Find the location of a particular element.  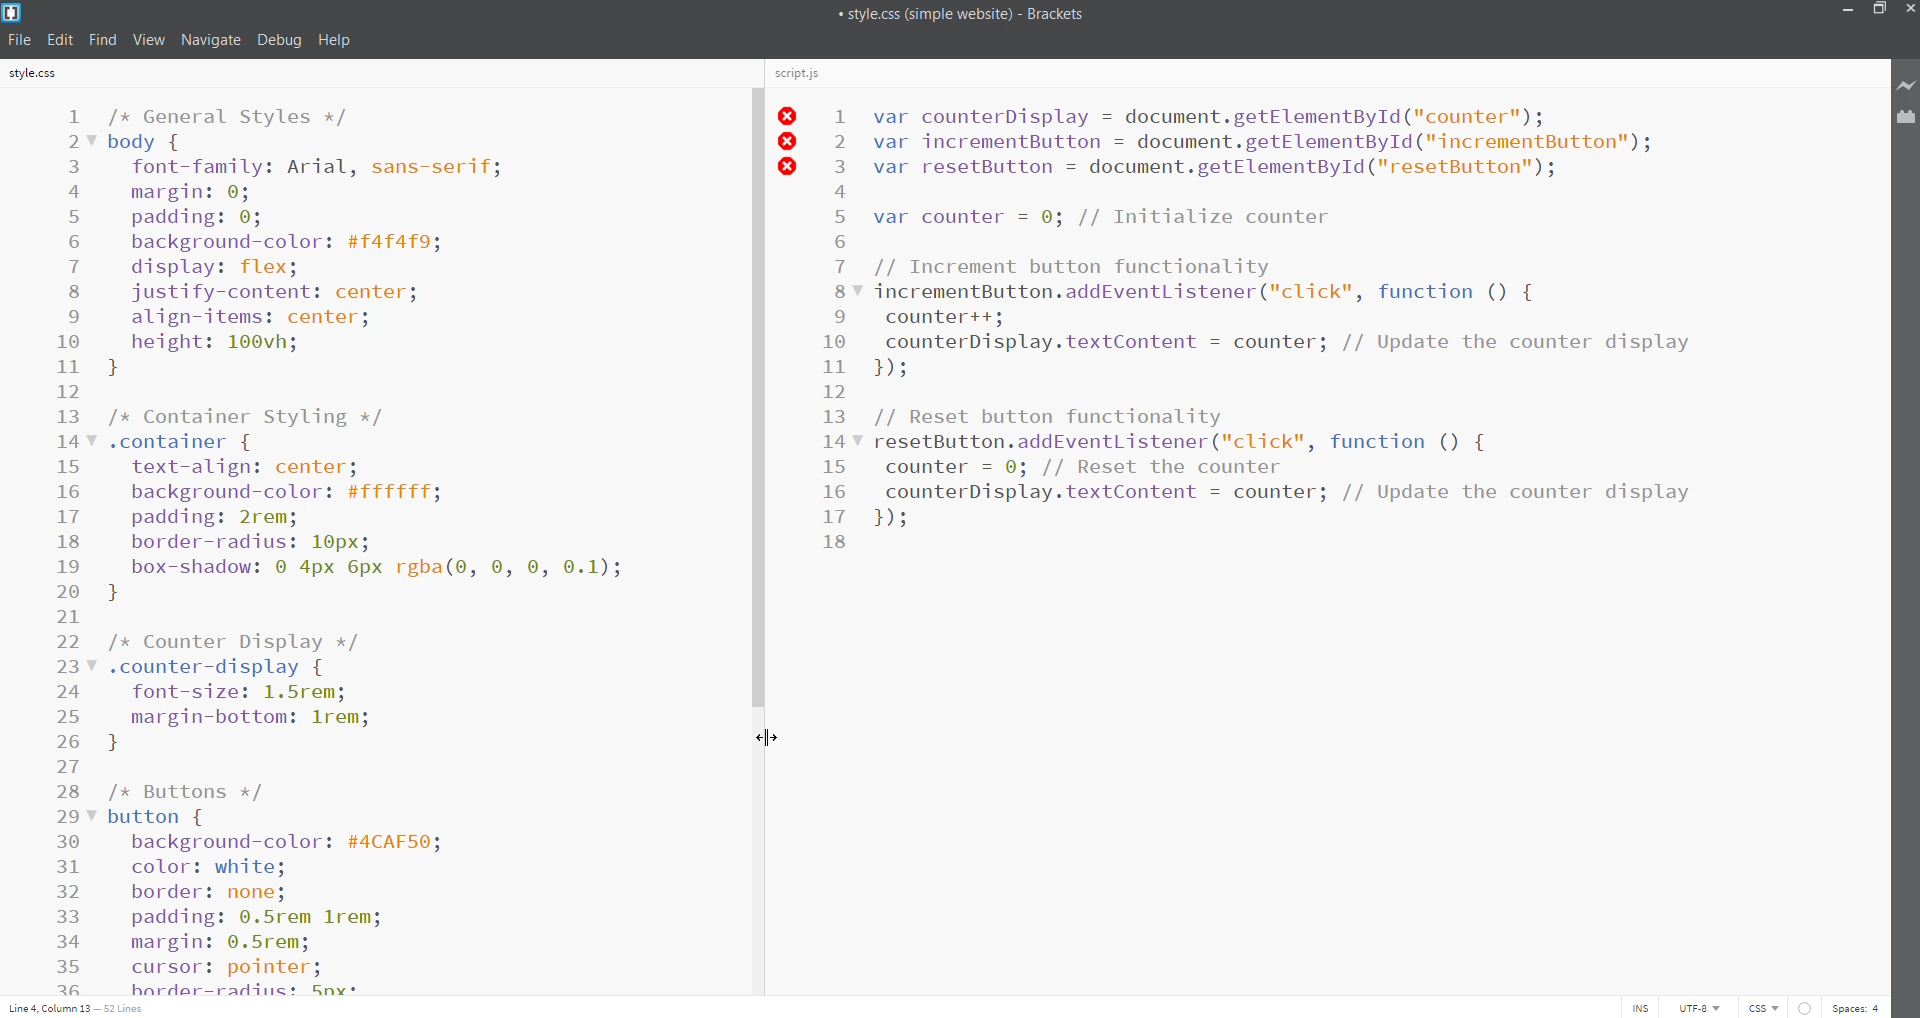

line number is located at coordinates (71, 546).